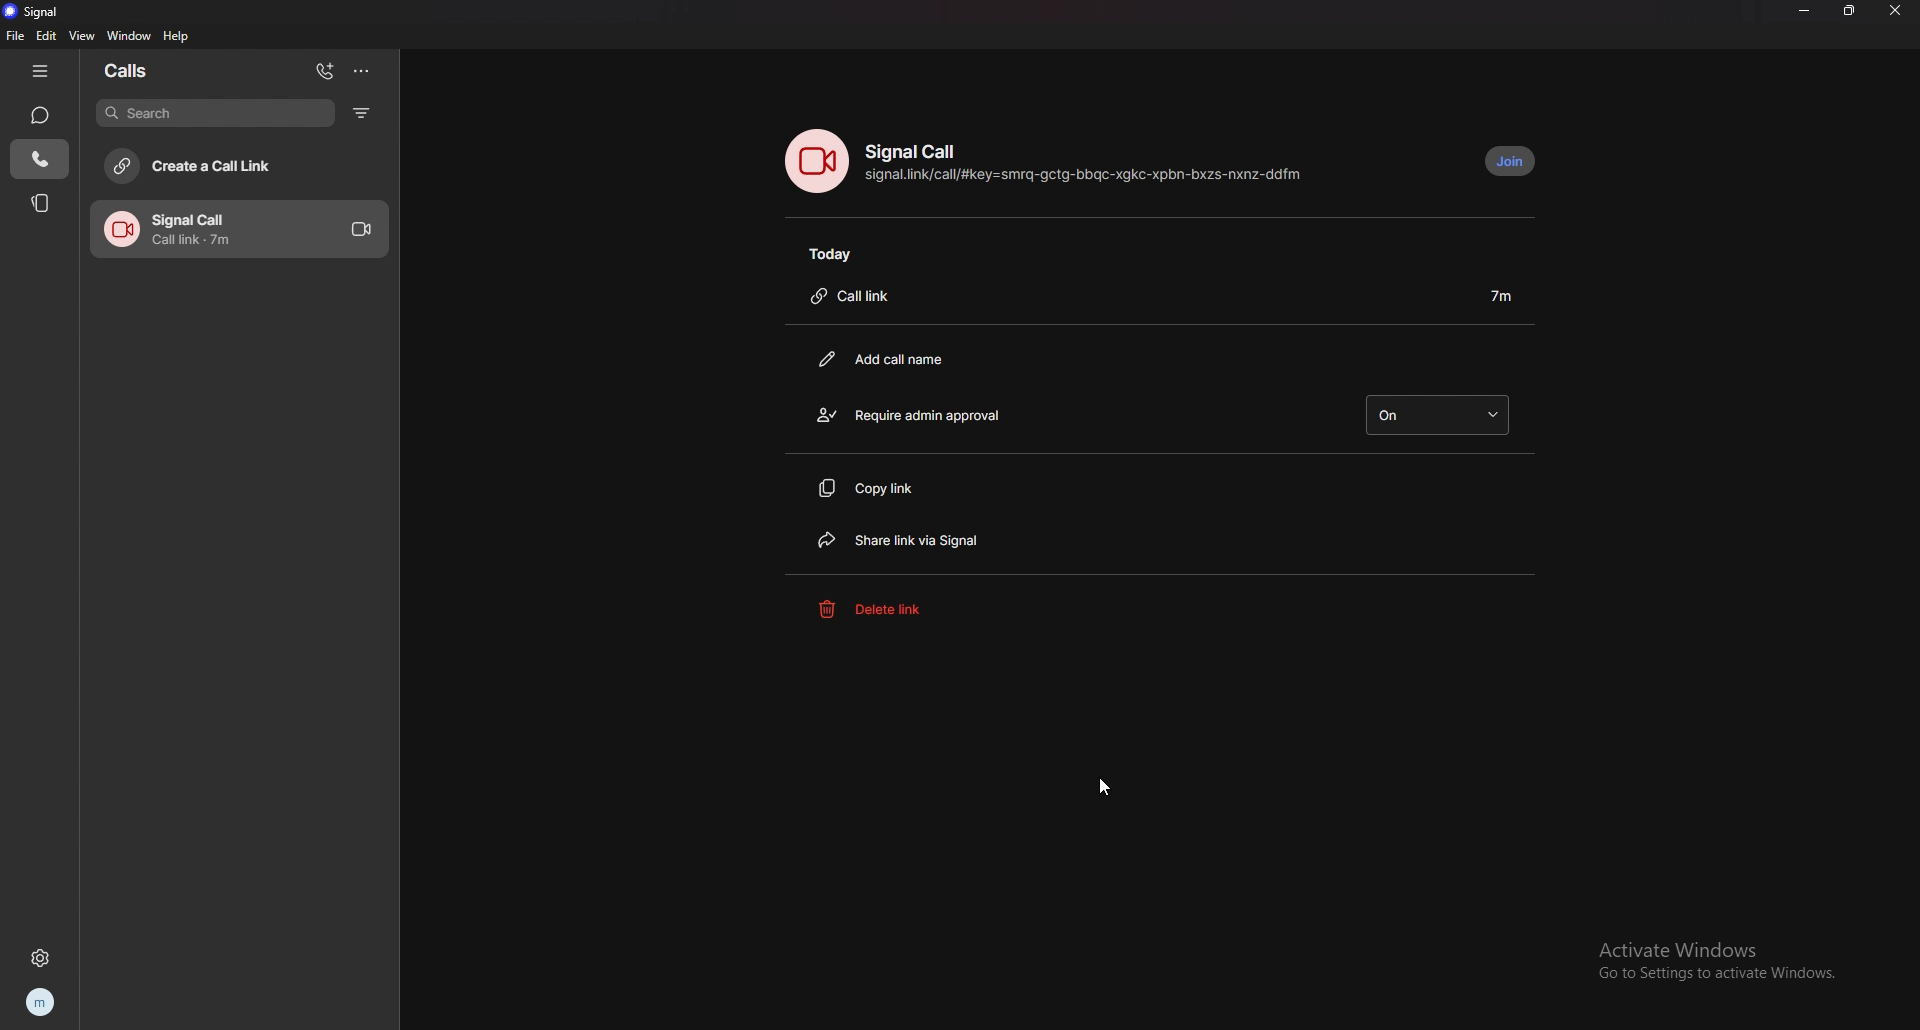 The width and height of the screenshot is (1920, 1030). What do you see at coordinates (1104, 786) in the screenshot?
I see `cursor` at bounding box center [1104, 786].